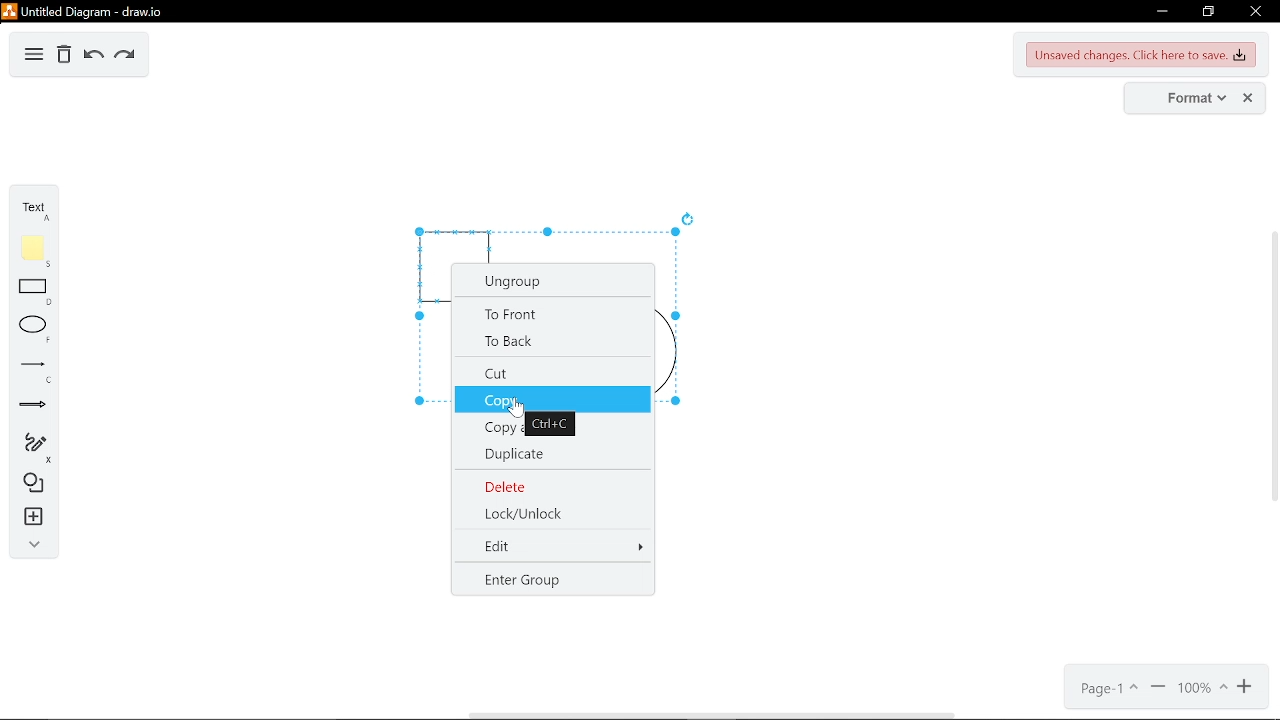  I want to click on enter group, so click(561, 579).